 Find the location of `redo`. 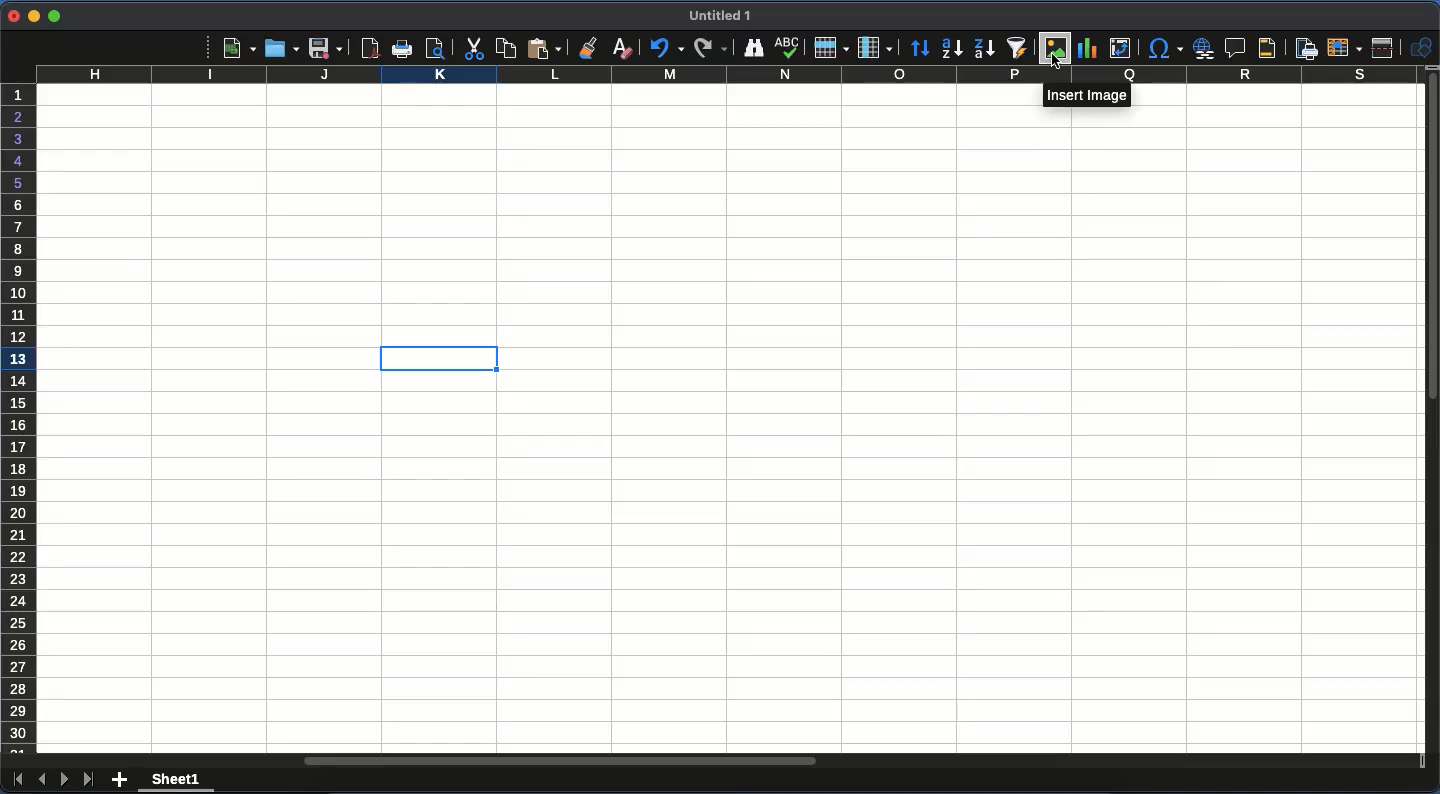

redo is located at coordinates (710, 48).